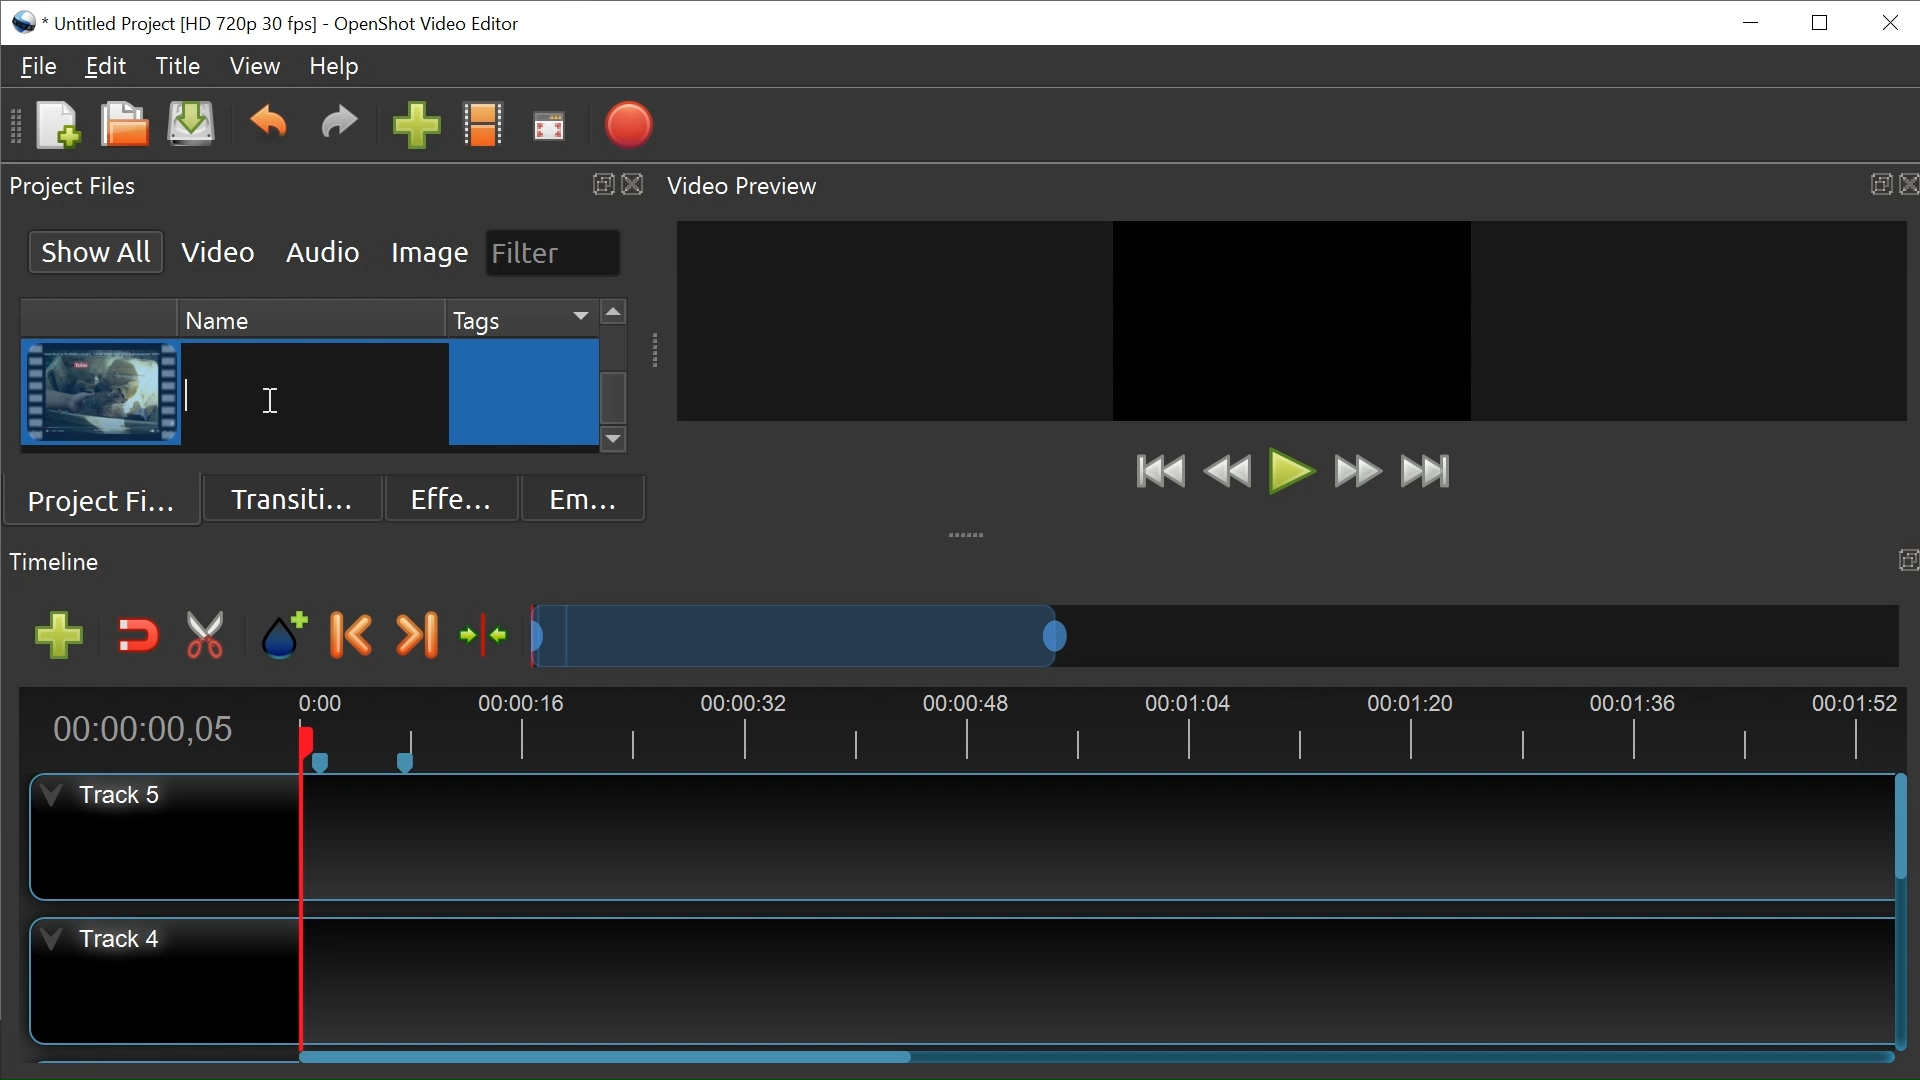 The width and height of the screenshot is (1920, 1080). I want to click on Clip, so click(101, 393).